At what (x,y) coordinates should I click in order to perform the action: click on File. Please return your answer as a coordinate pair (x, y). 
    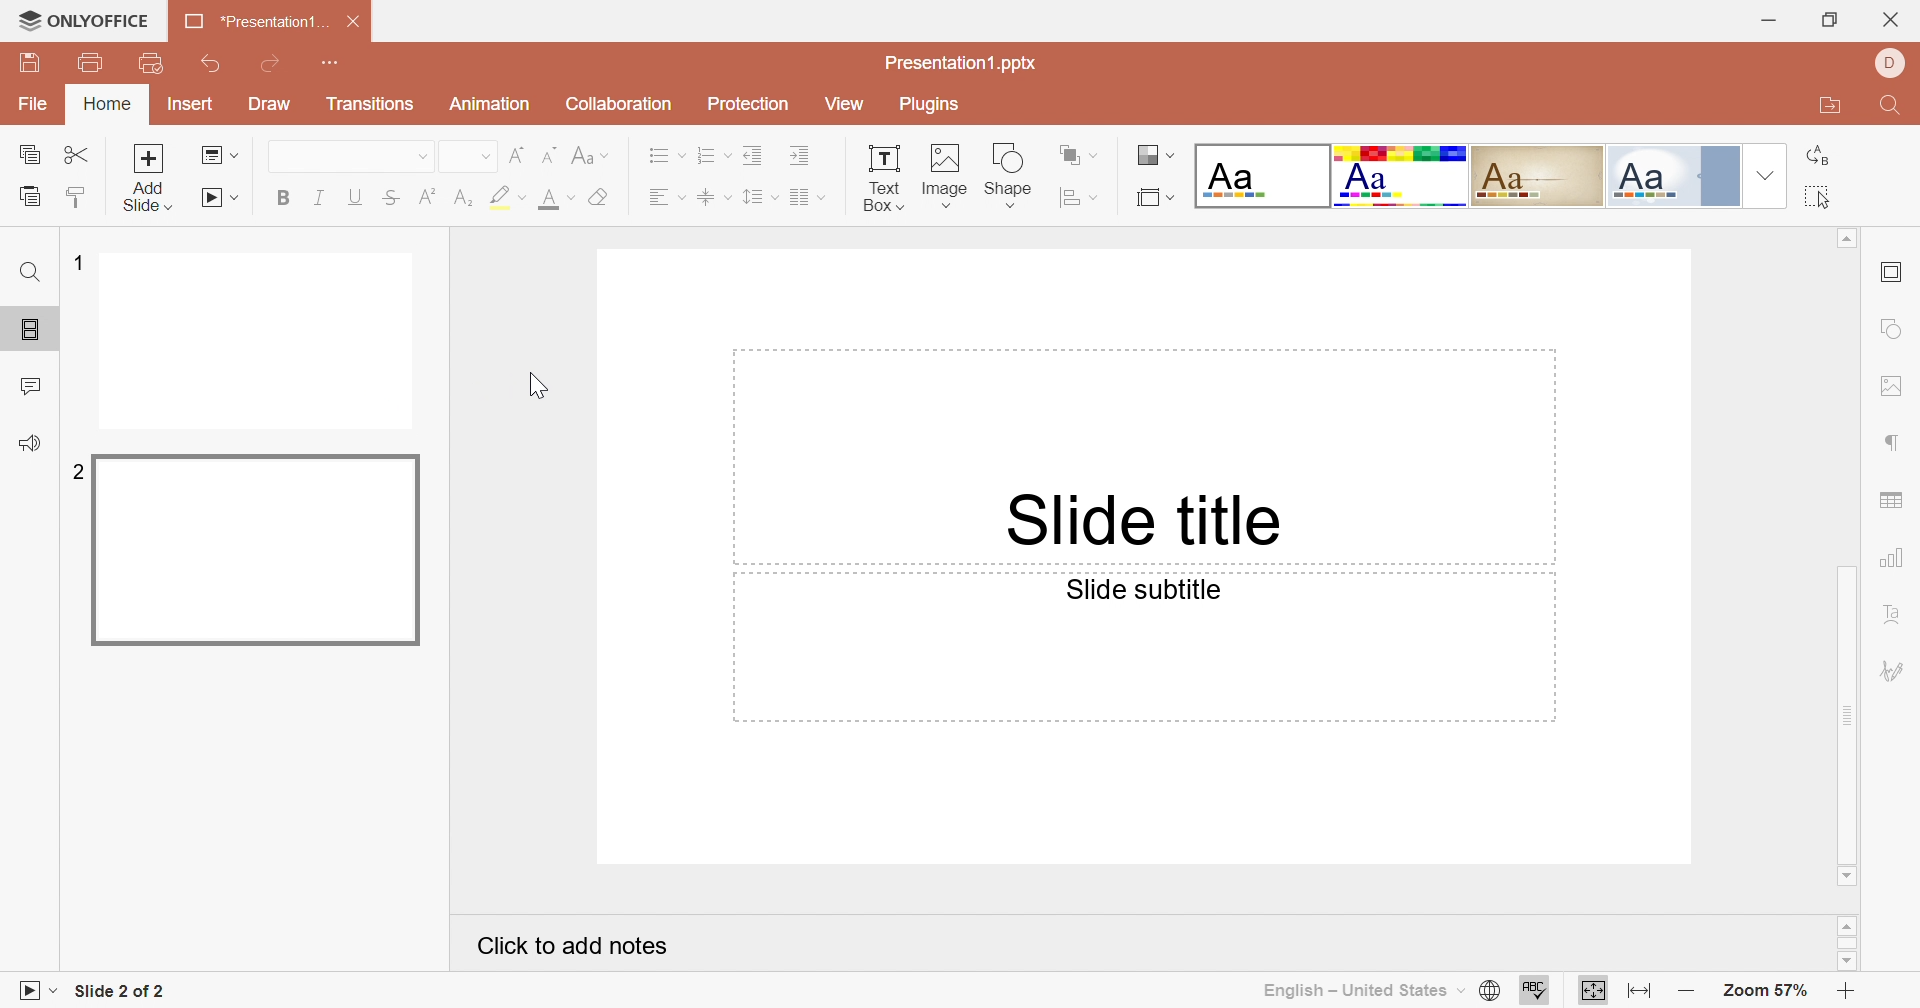
    Looking at the image, I should click on (33, 106).